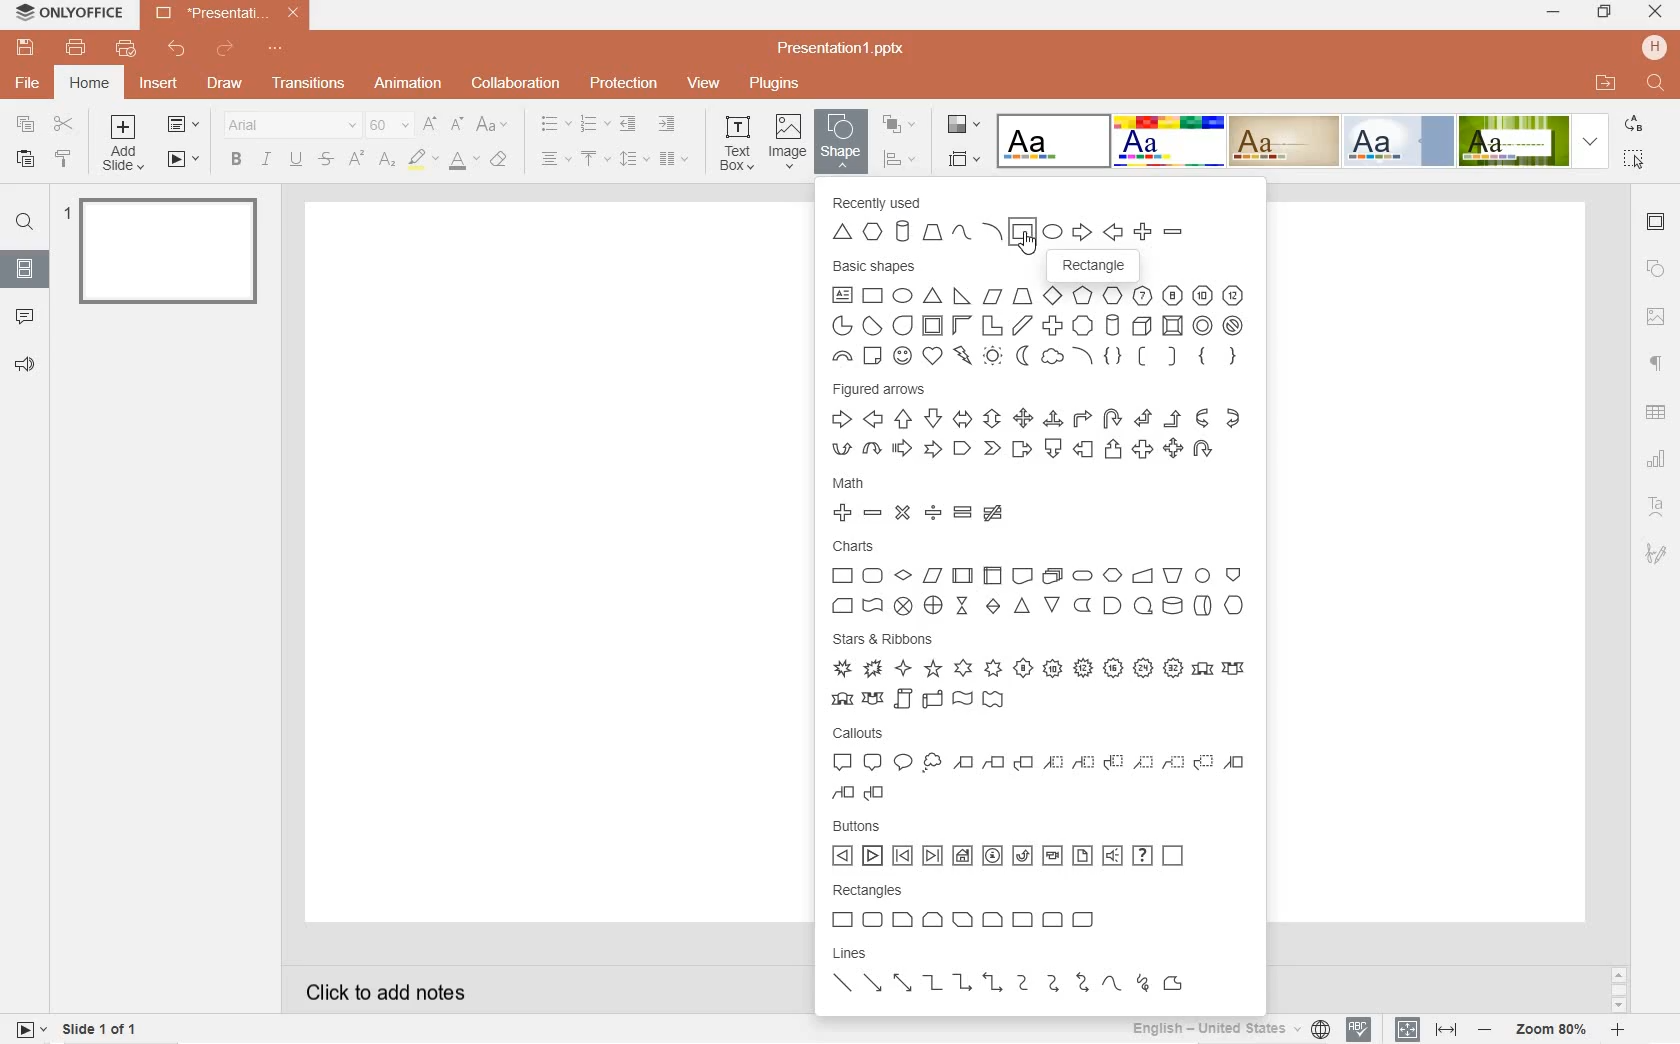 This screenshot has width=1680, height=1044. What do you see at coordinates (1114, 765) in the screenshot?
I see `Line Callout 3 (Accent Bar)` at bounding box center [1114, 765].